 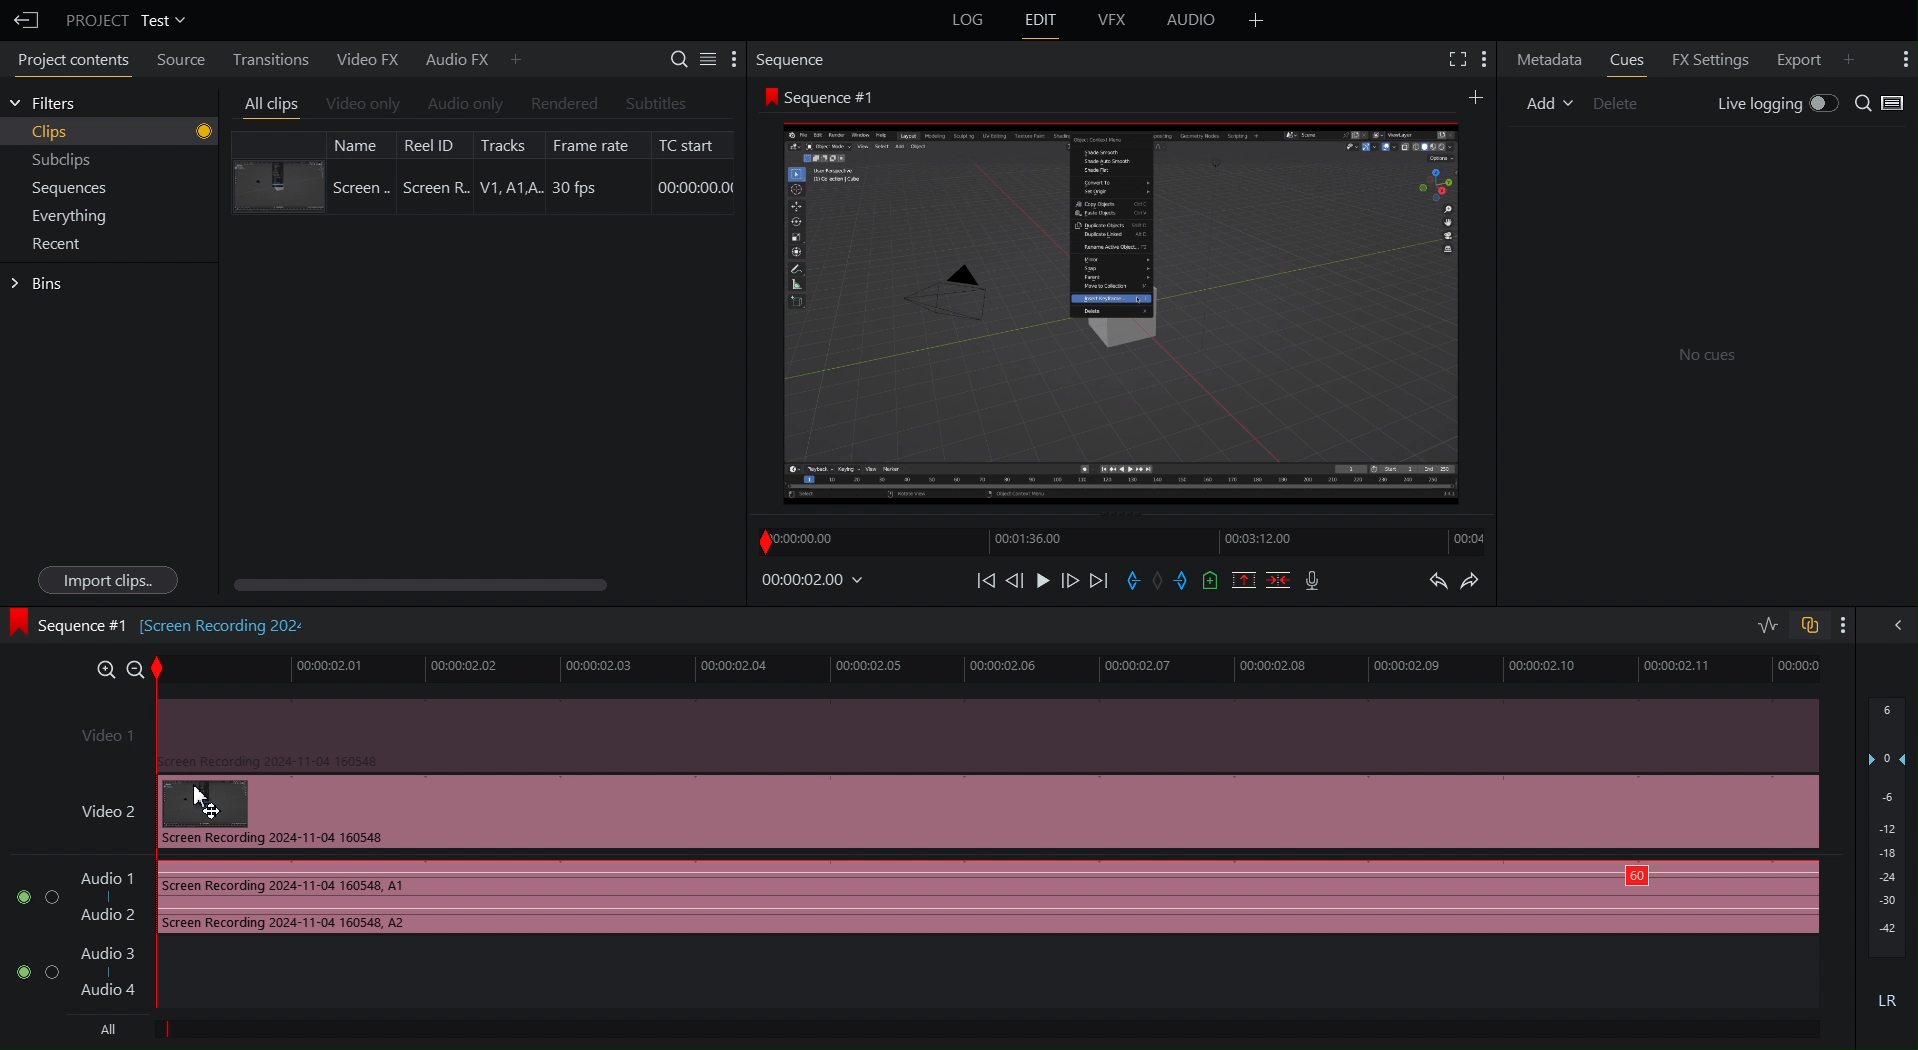 I want to click on Settings, so click(x=701, y=61).